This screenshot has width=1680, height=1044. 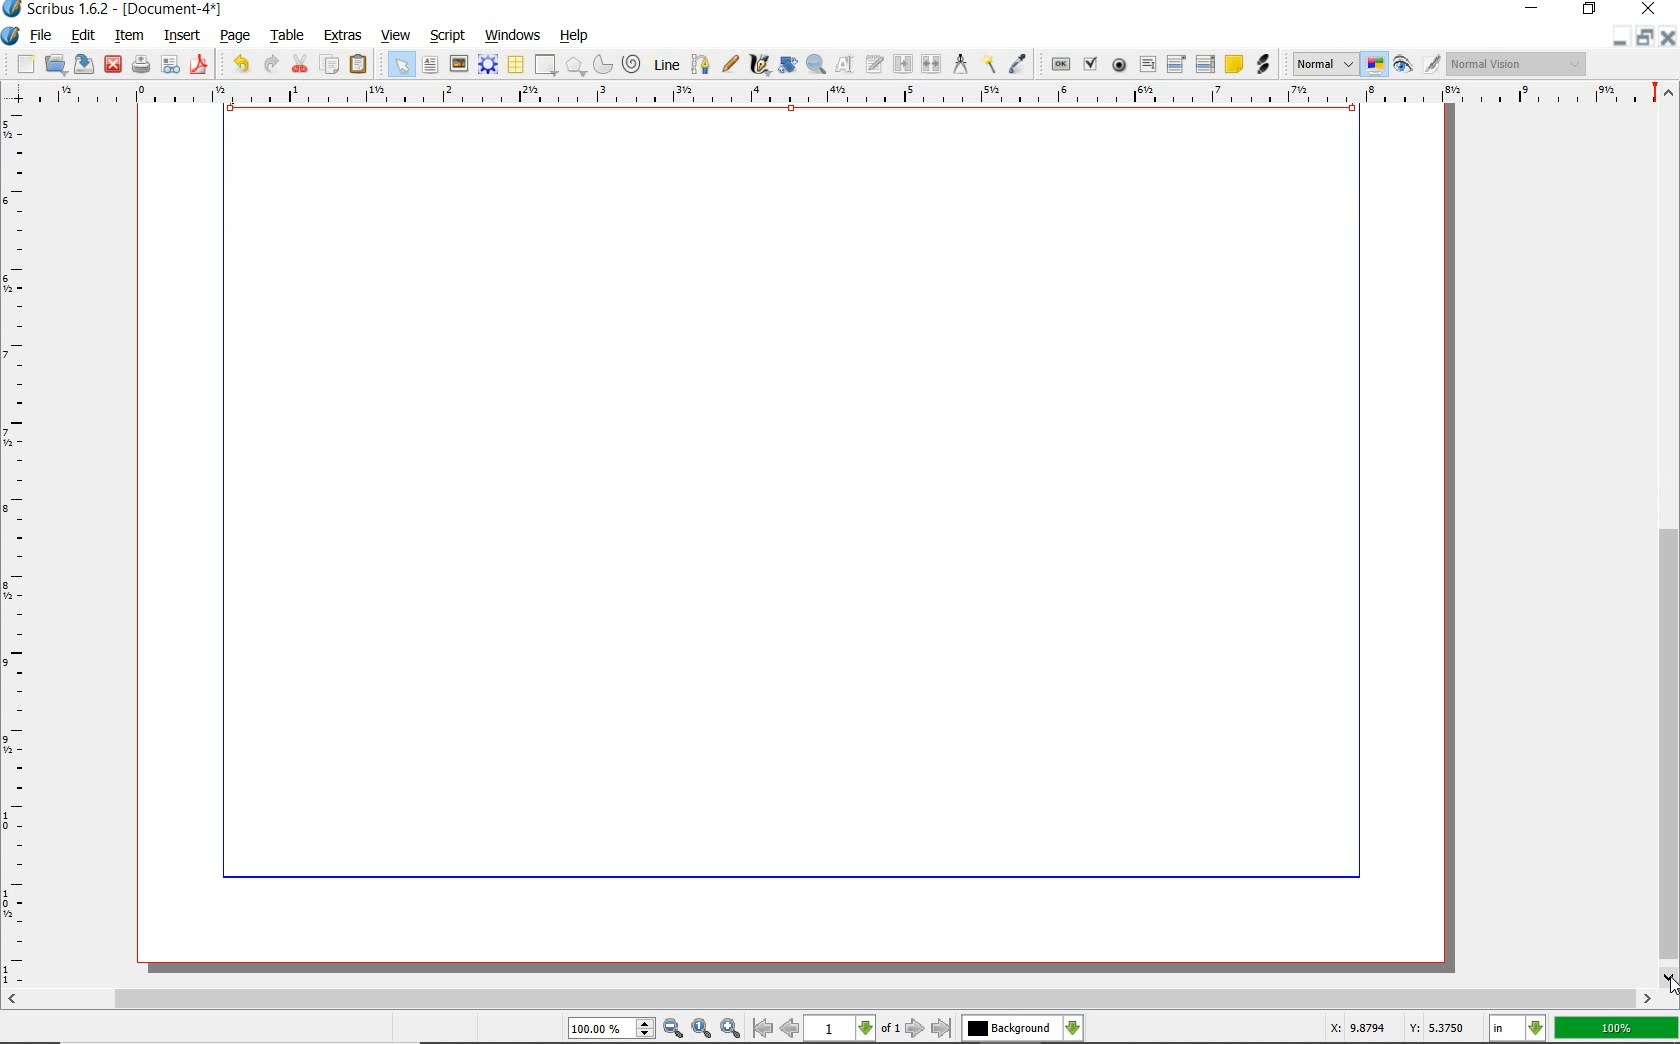 I want to click on table, so click(x=288, y=36).